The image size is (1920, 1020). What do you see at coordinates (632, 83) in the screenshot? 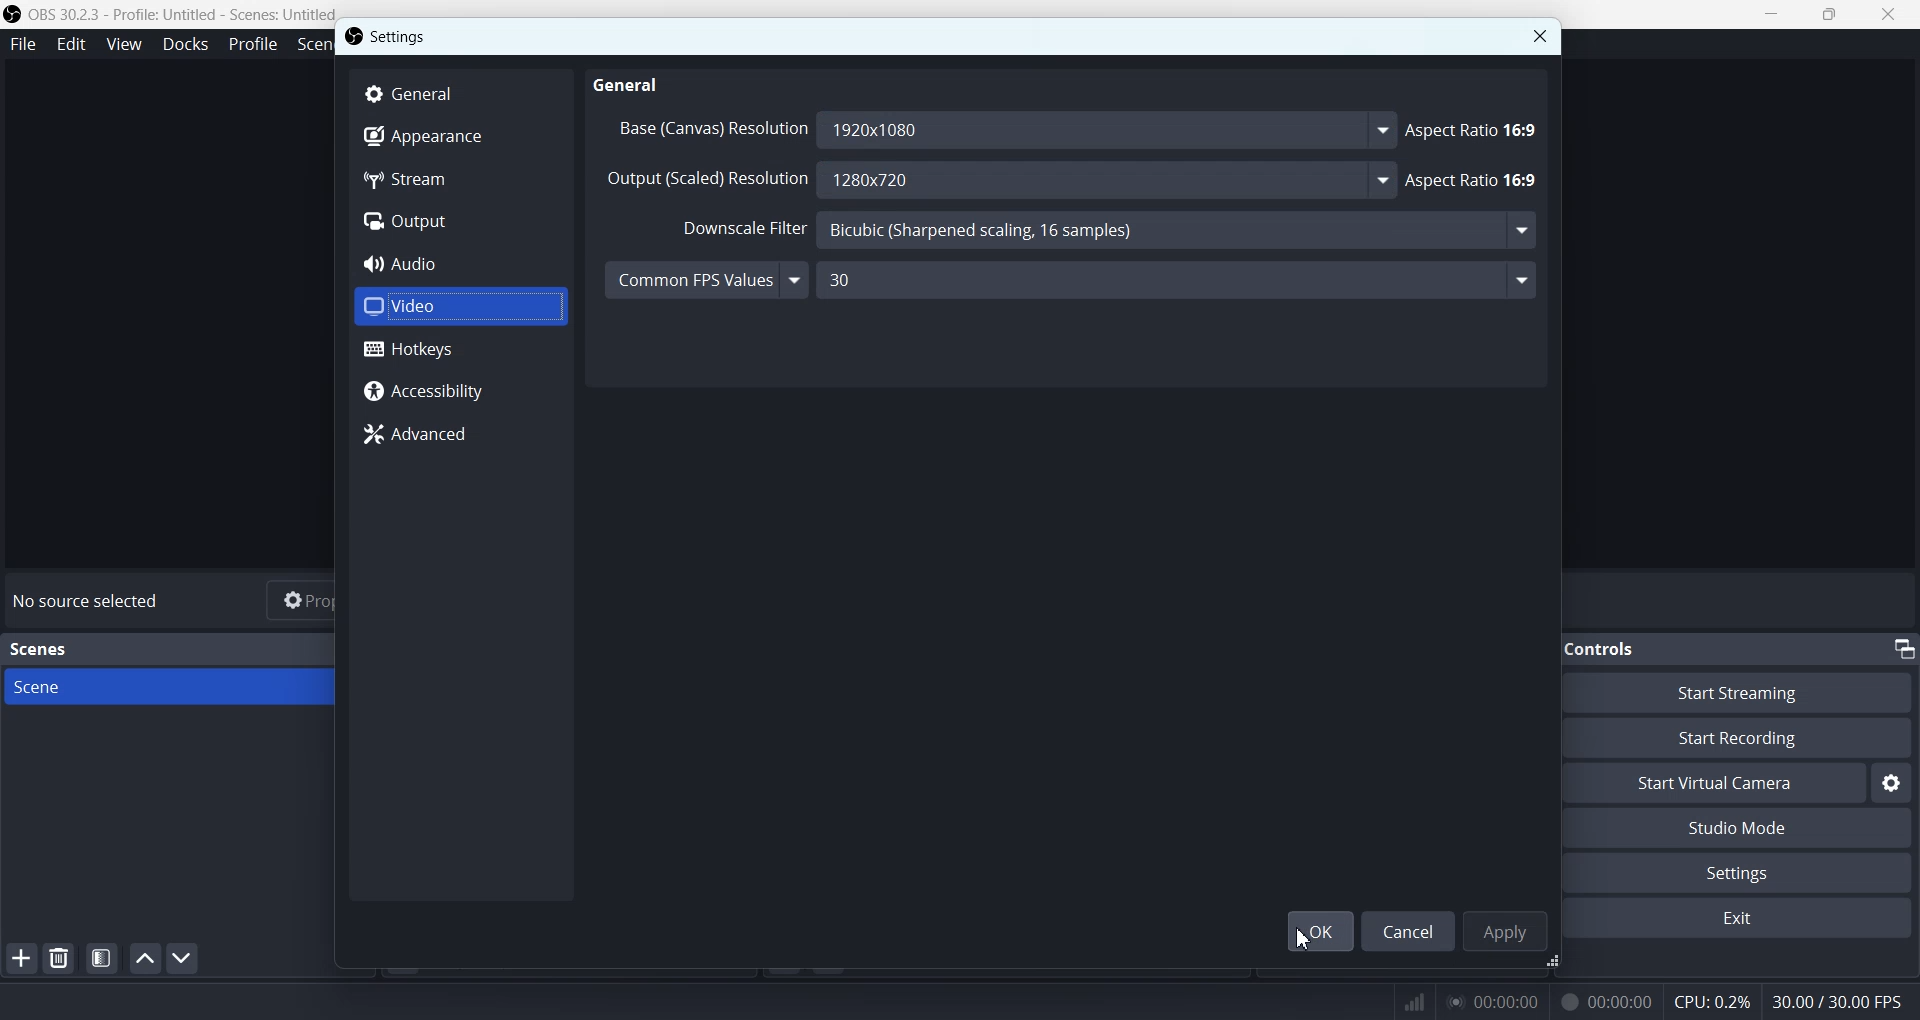
I see `General` at bounding box center [632, 83].